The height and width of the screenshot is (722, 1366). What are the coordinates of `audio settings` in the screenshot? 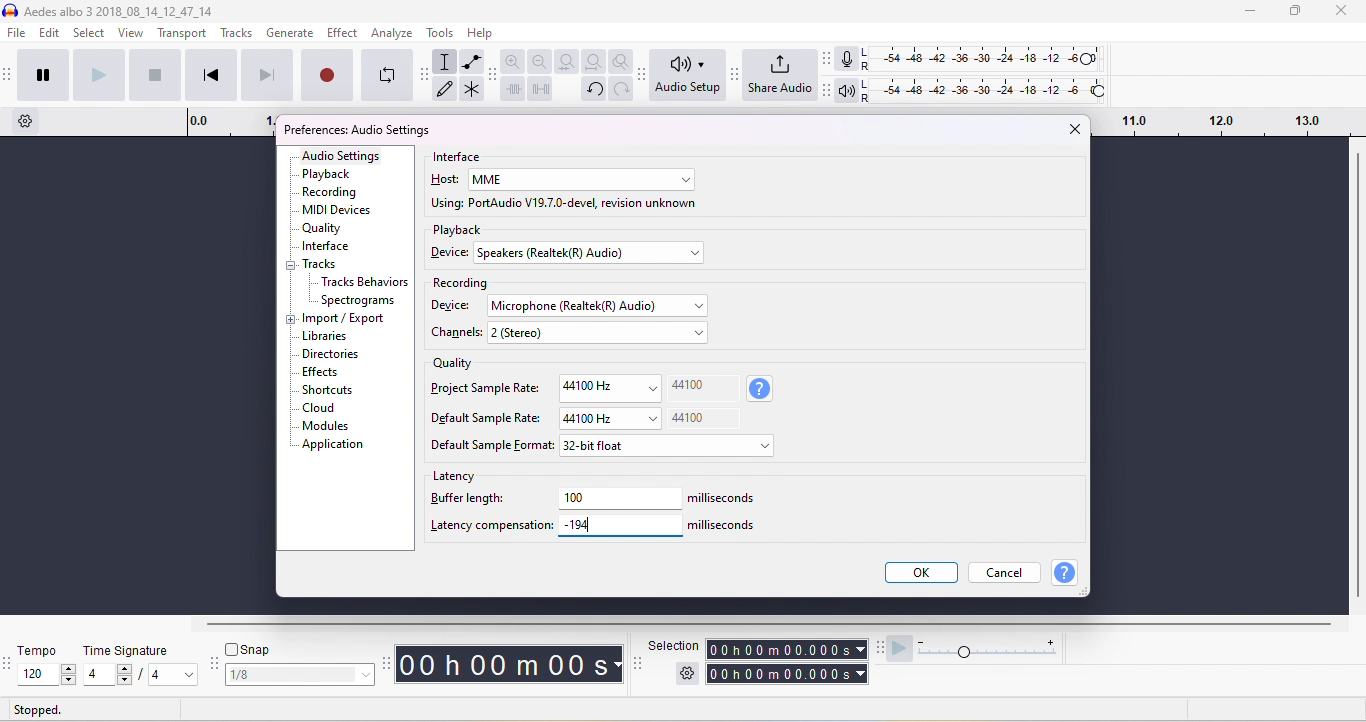 It's located at (342, 156).